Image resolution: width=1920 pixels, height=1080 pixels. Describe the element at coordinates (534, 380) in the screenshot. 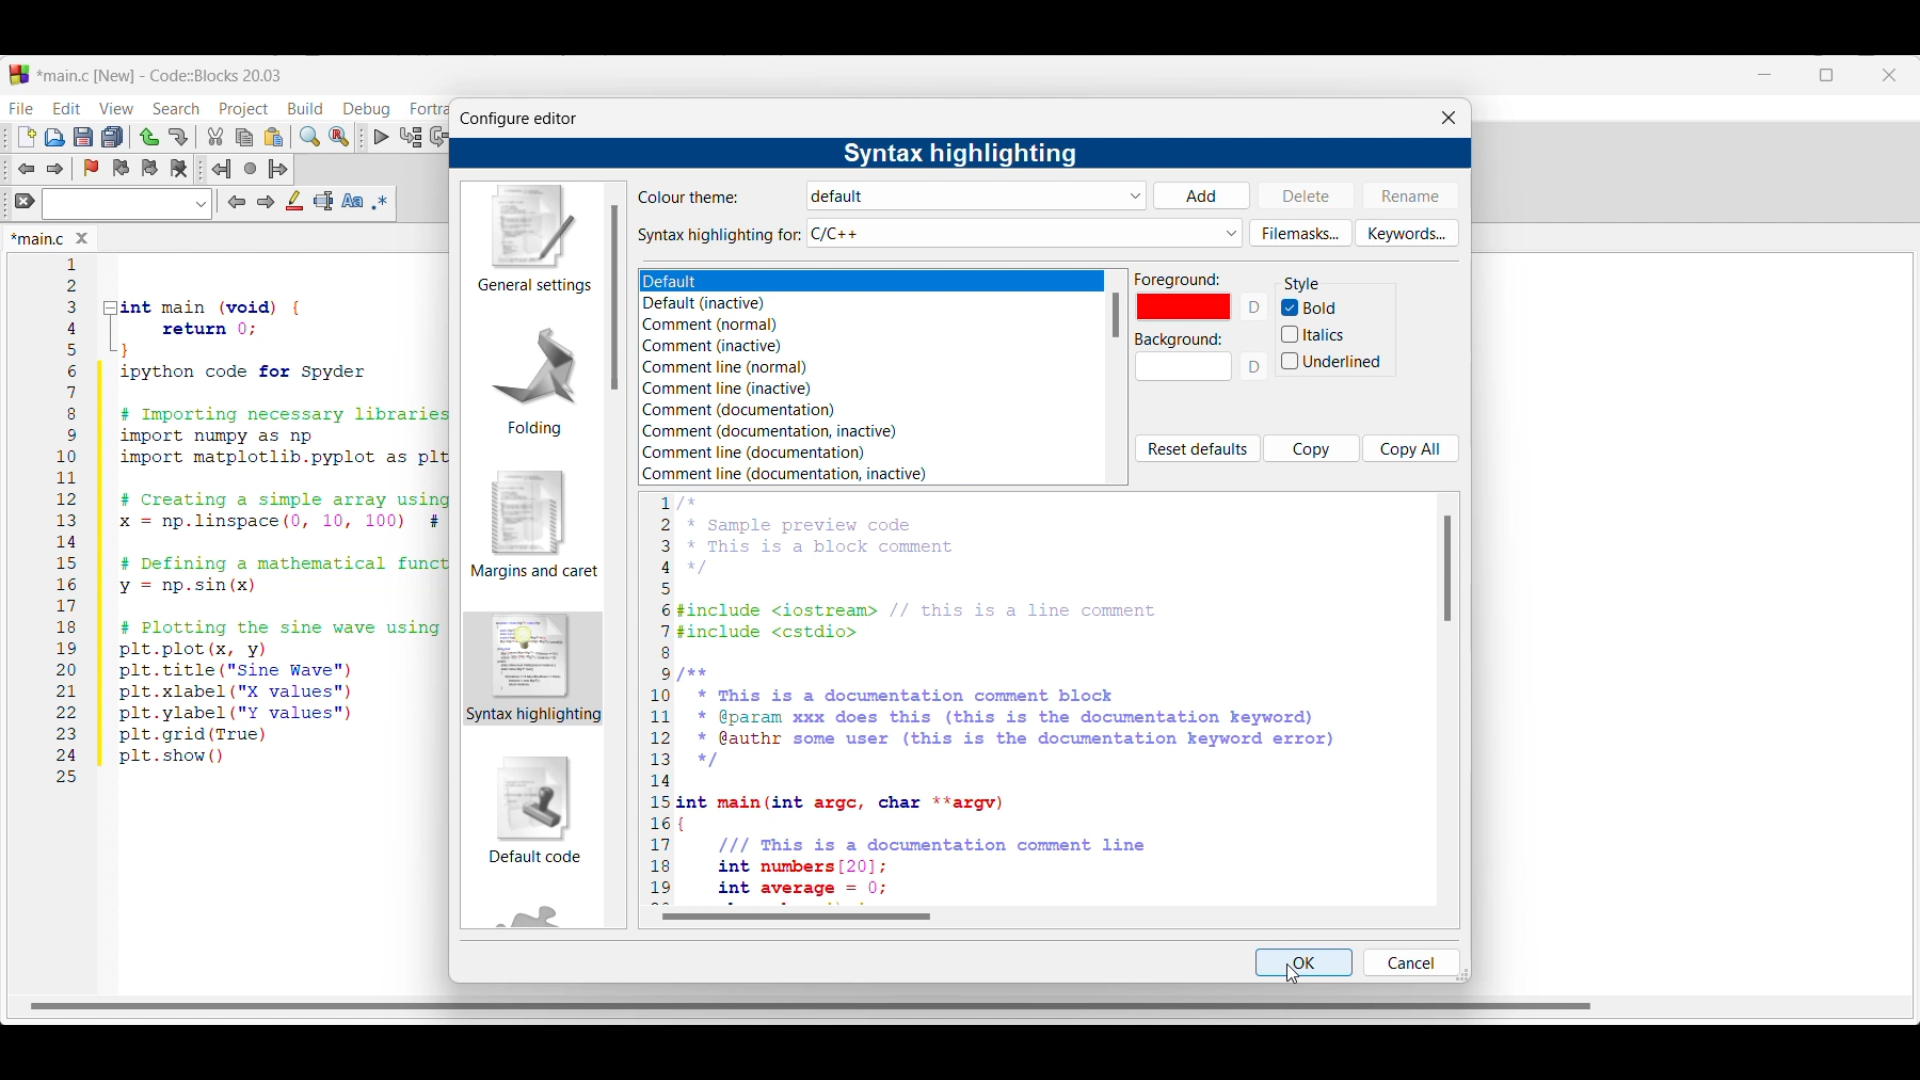

I see `Folding` at that location.